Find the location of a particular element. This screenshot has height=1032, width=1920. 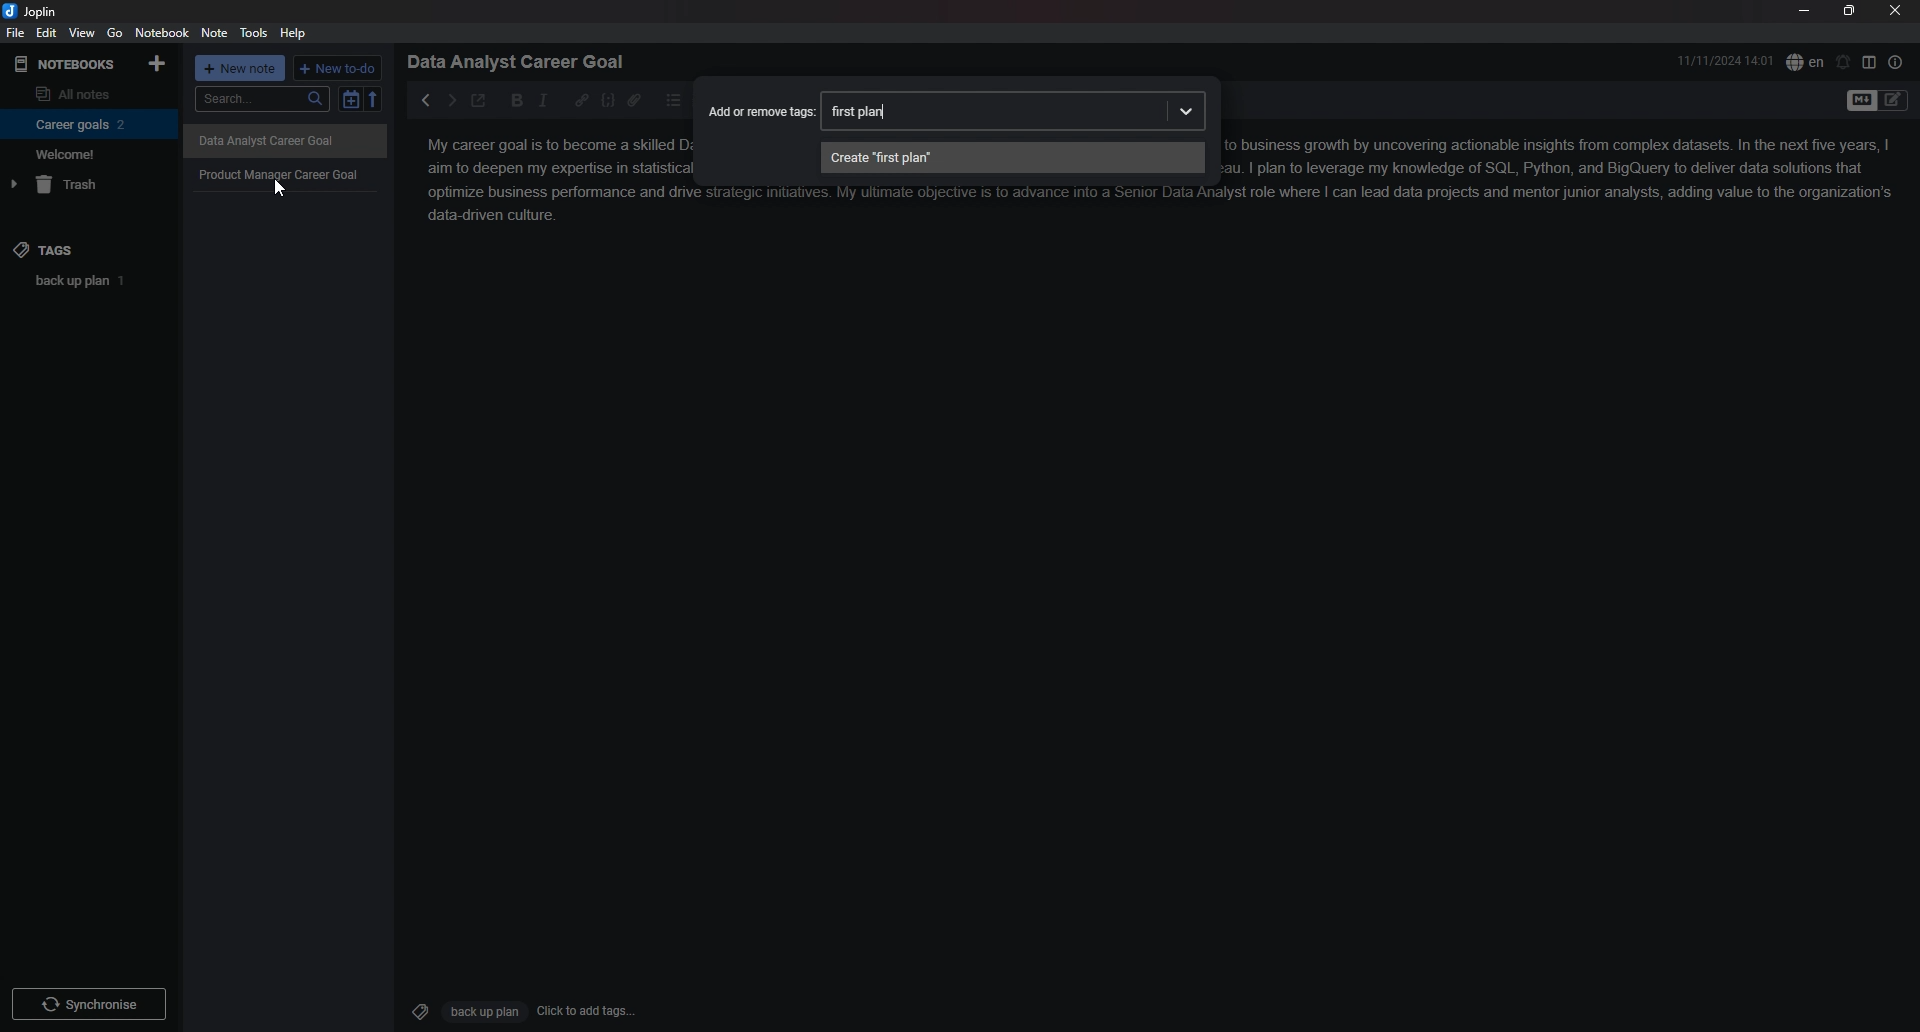

 is located at coordinates (291, 144).